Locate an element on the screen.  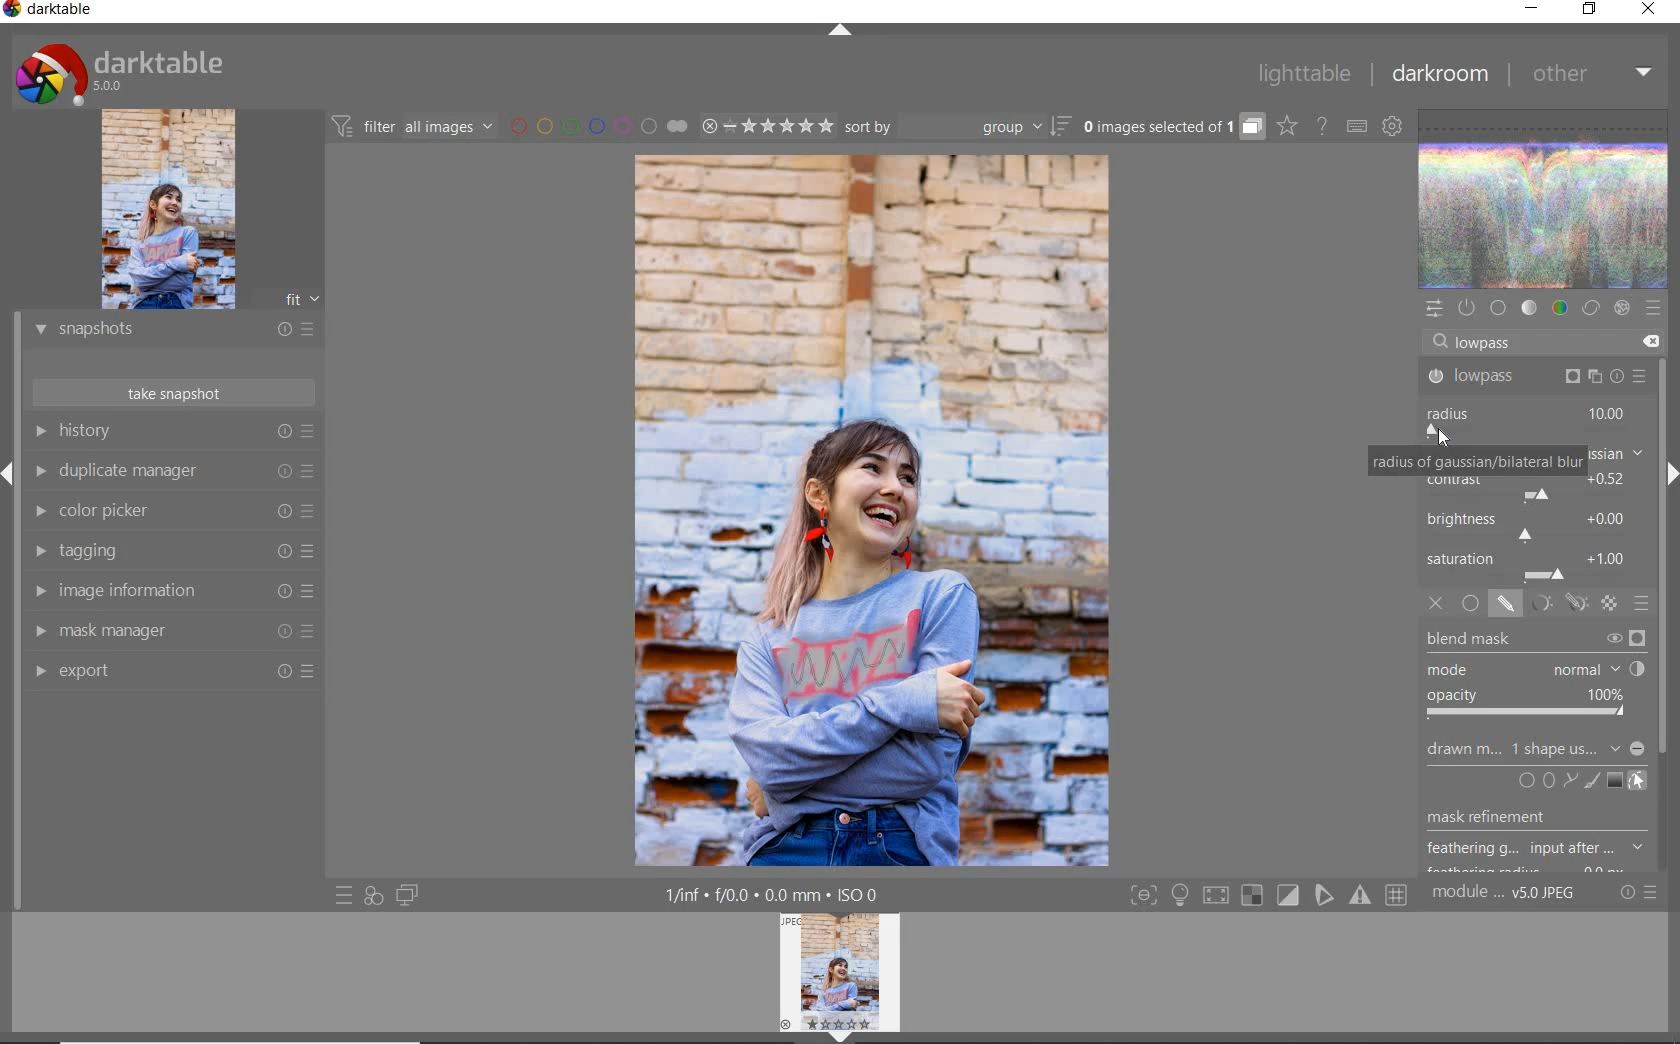
grouped images is located at coordinates (1172, 127).